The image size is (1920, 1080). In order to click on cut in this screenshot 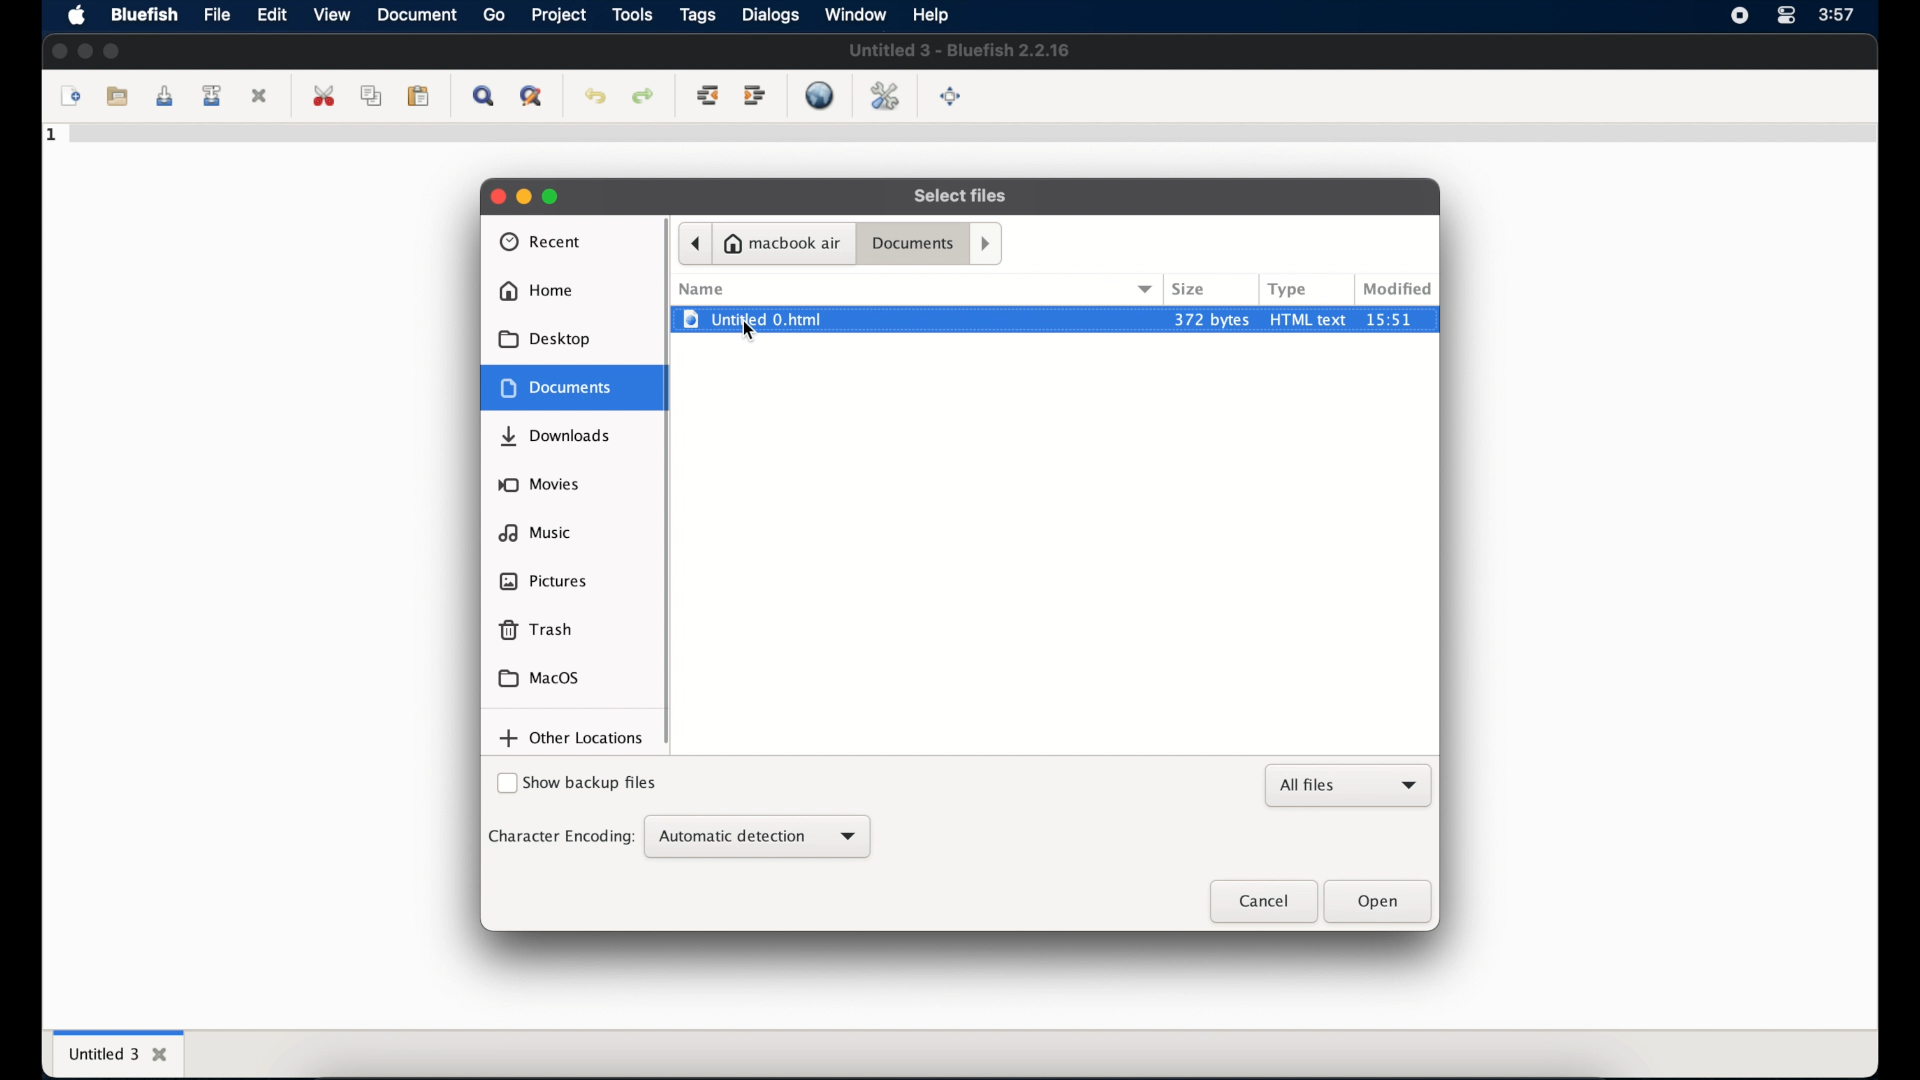, I will do `click(324, 96)`.